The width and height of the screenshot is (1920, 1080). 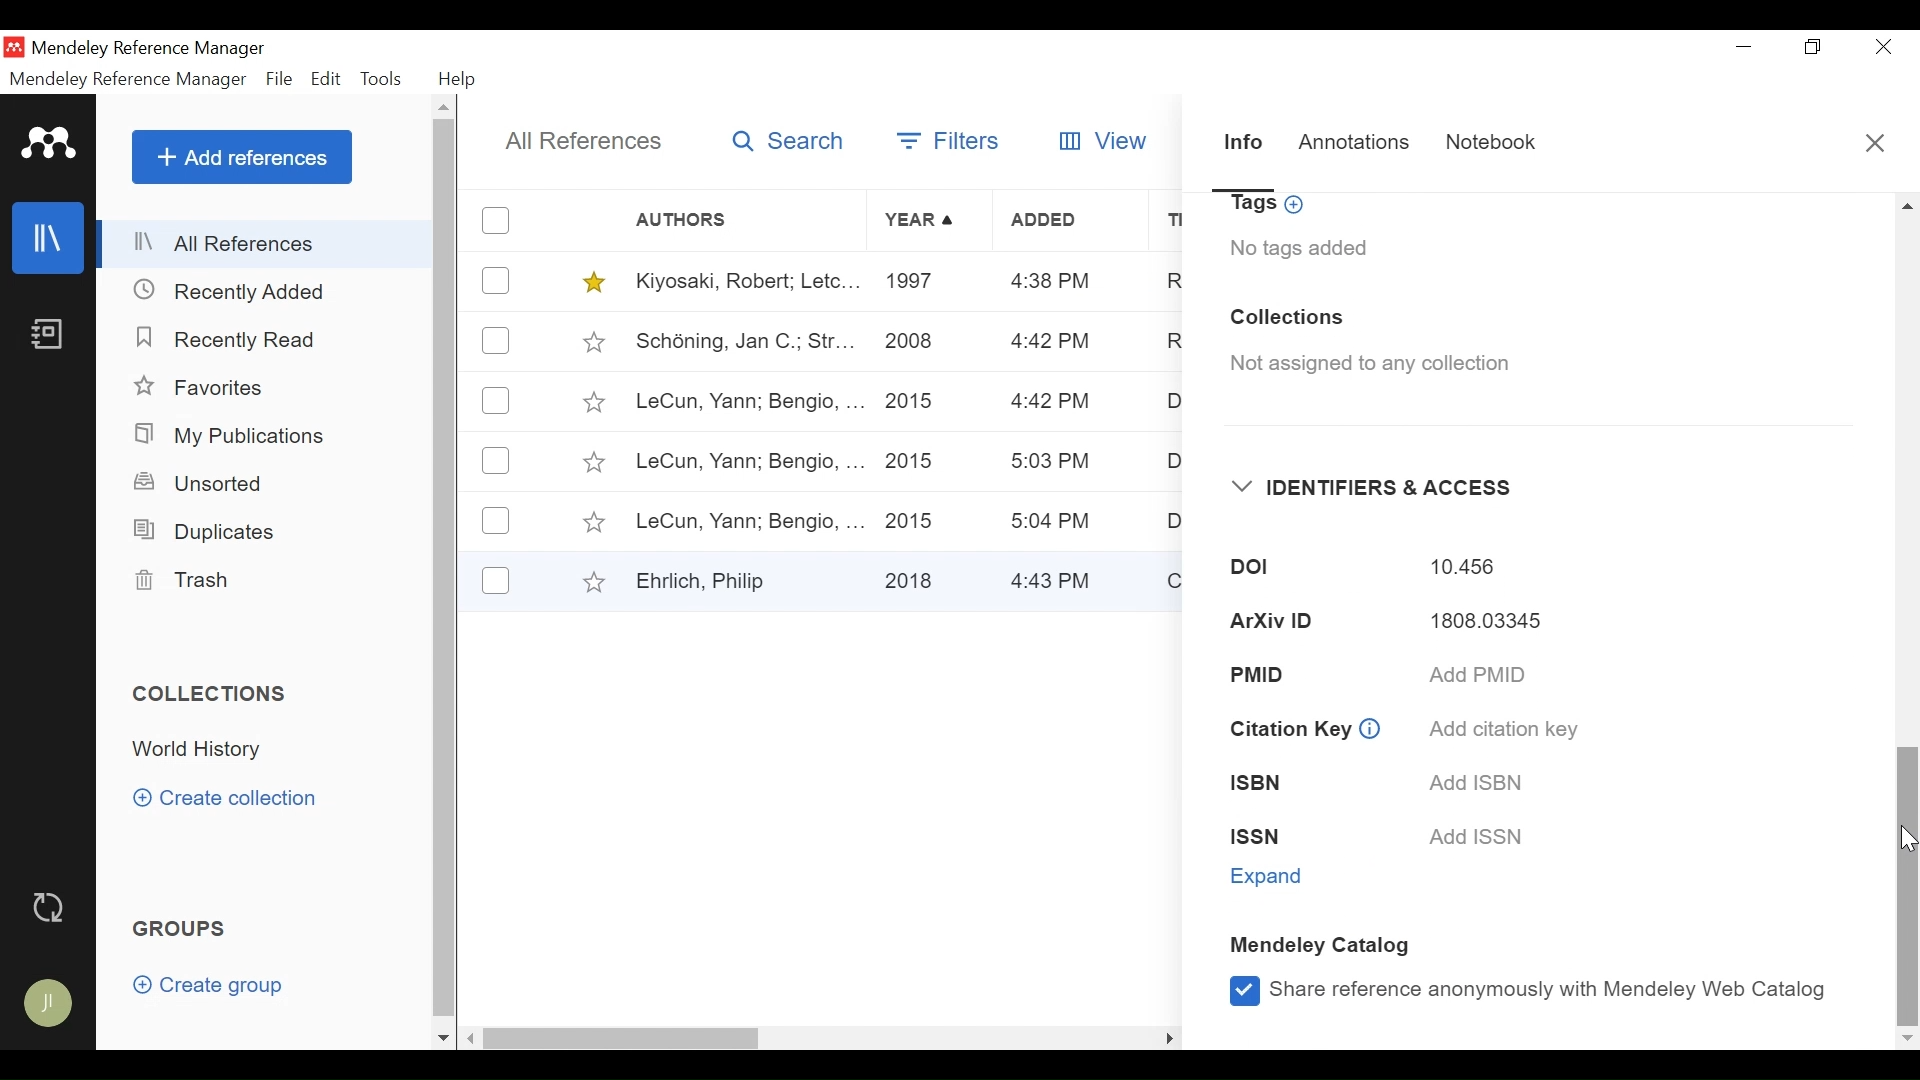 I want to click on (un)select, so click(x=497, y=280).